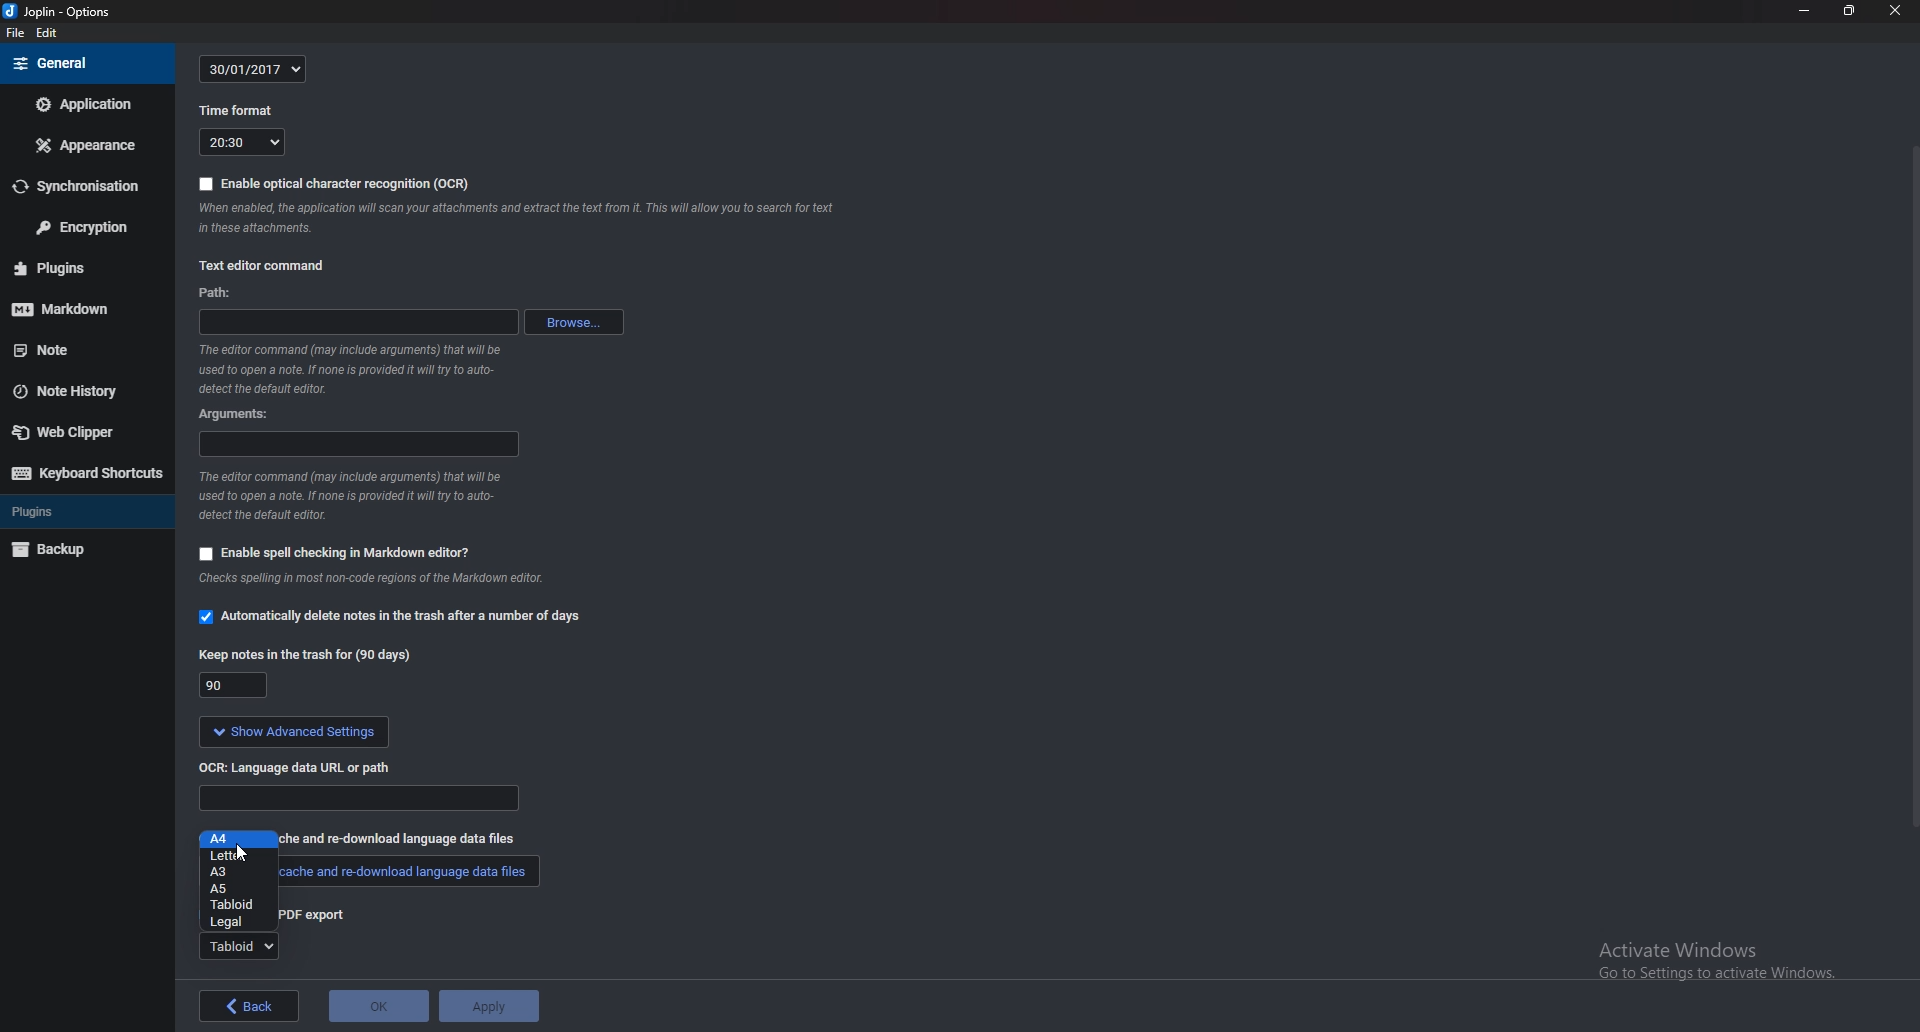 This screenshot has height=1032, width=1920. I want to click on path, so click(367, 801).